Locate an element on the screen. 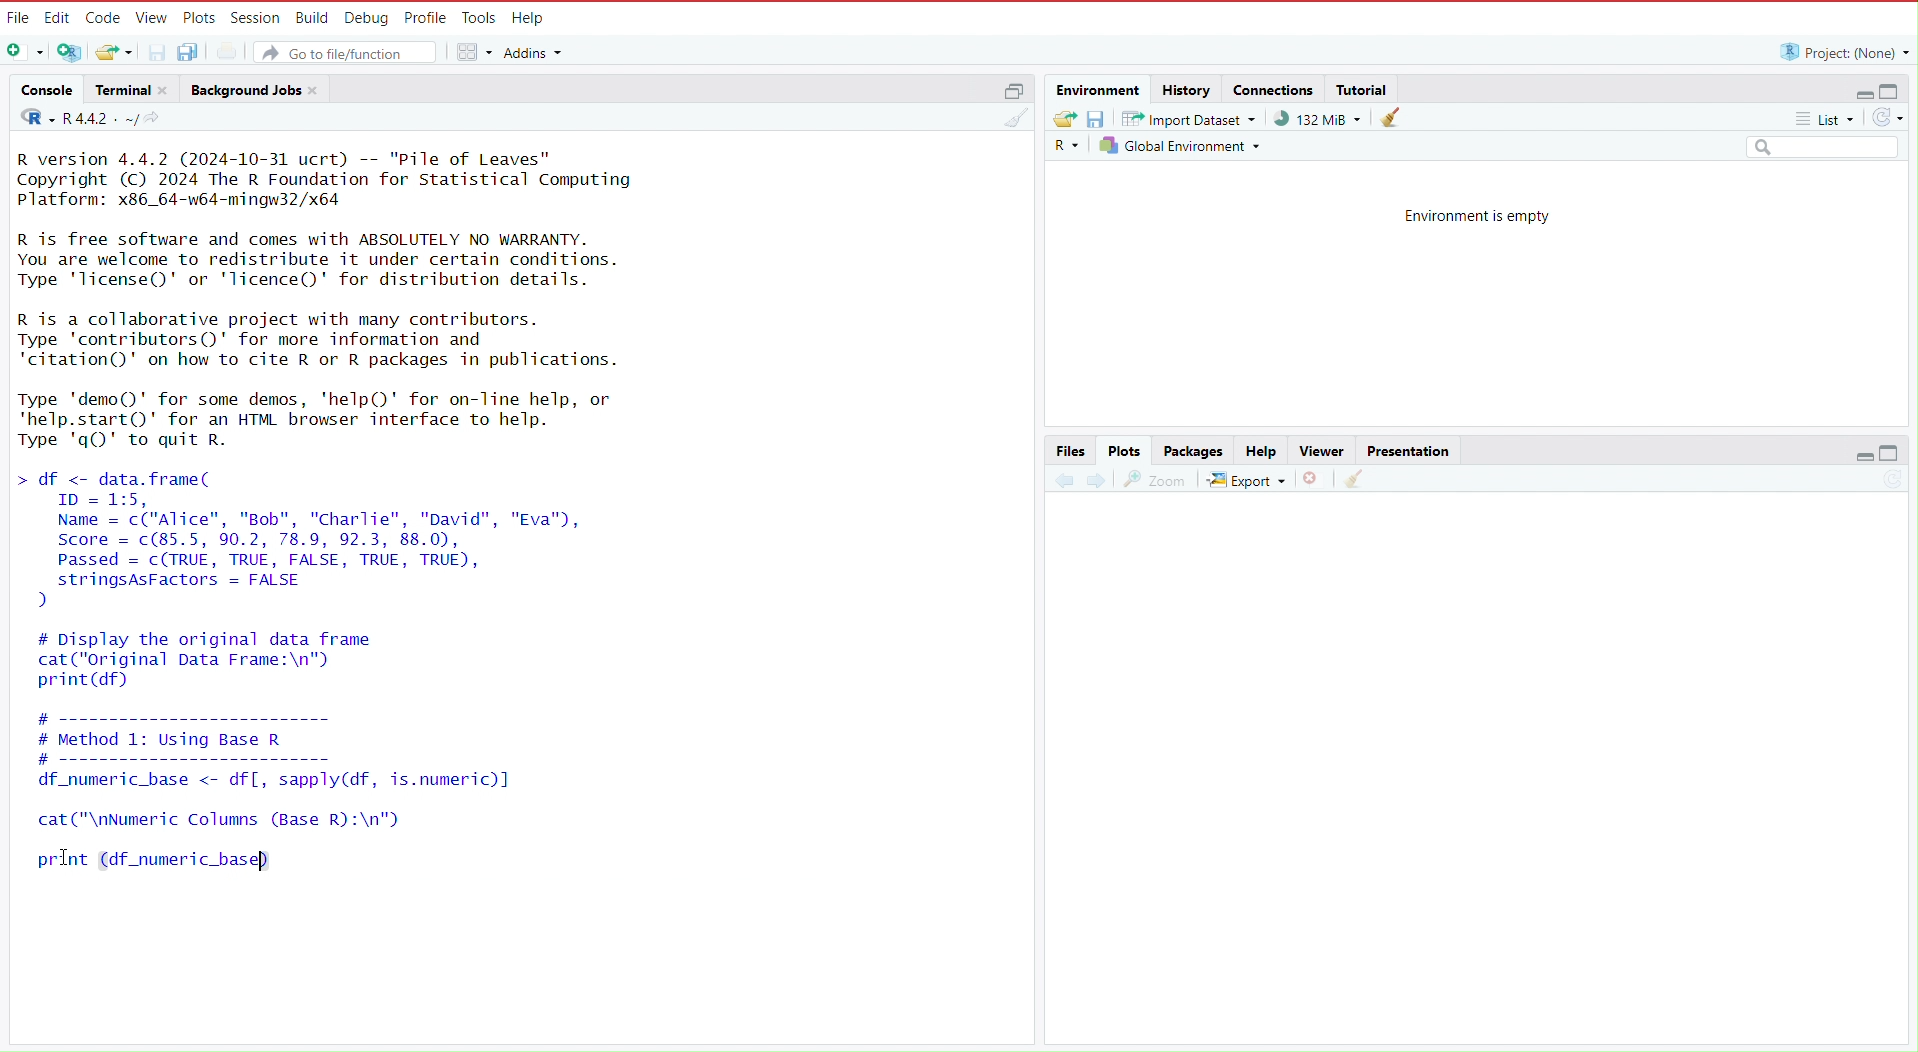 This screenshot has width=1918, height=1052. print (df_numeric_base) is located at coordinates (179, 859).